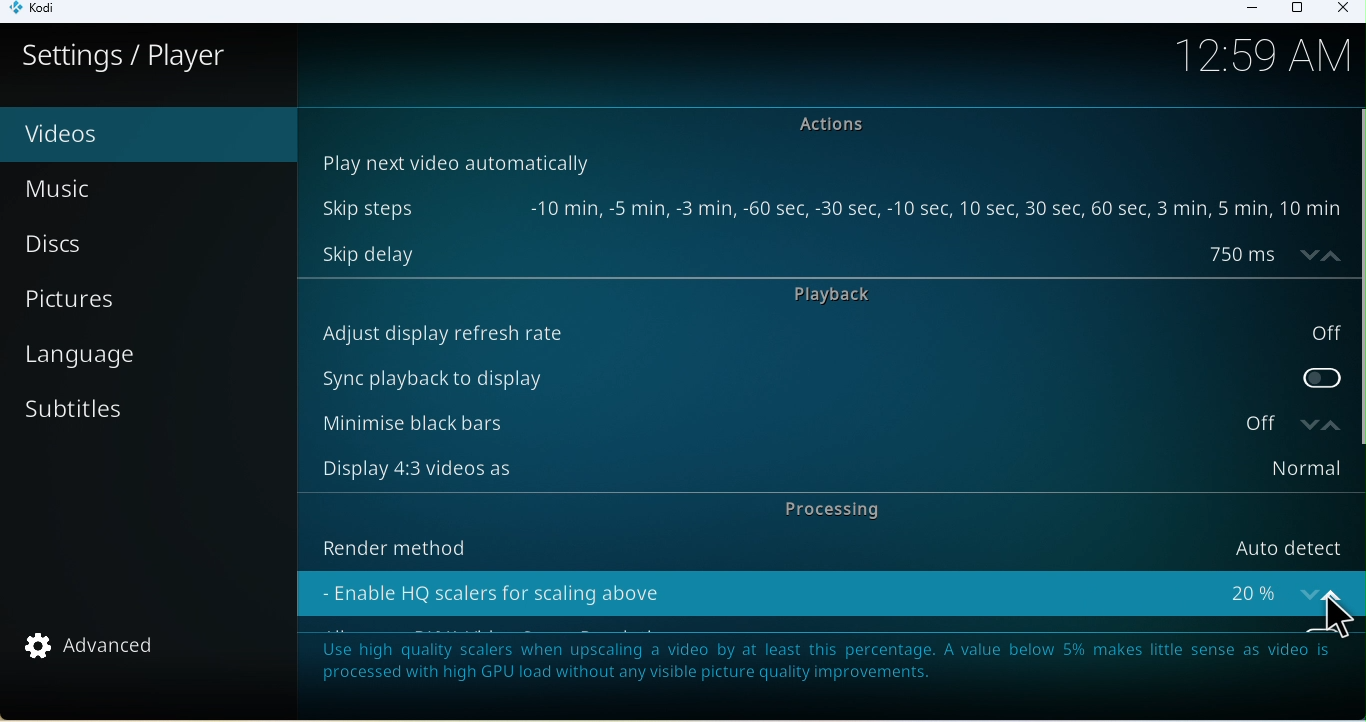 This screenshot has width=1366, height=722. What do you see at coordinates (1323, 589) in the screenshot?
I see `increase/decrease` at bounding box center [1323, 589].